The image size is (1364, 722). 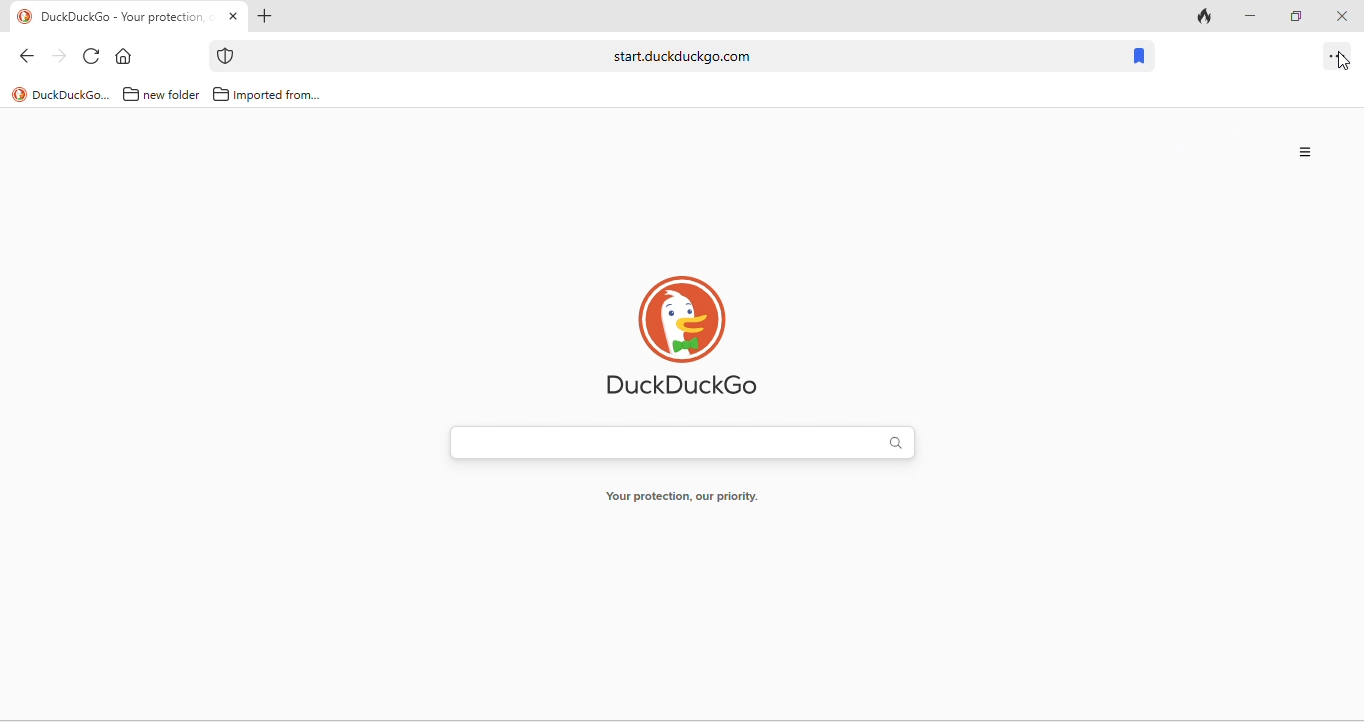 What do you see at coordinates (26, 57) in the screenshot?
I see `back` at bounding box center [26, 57].